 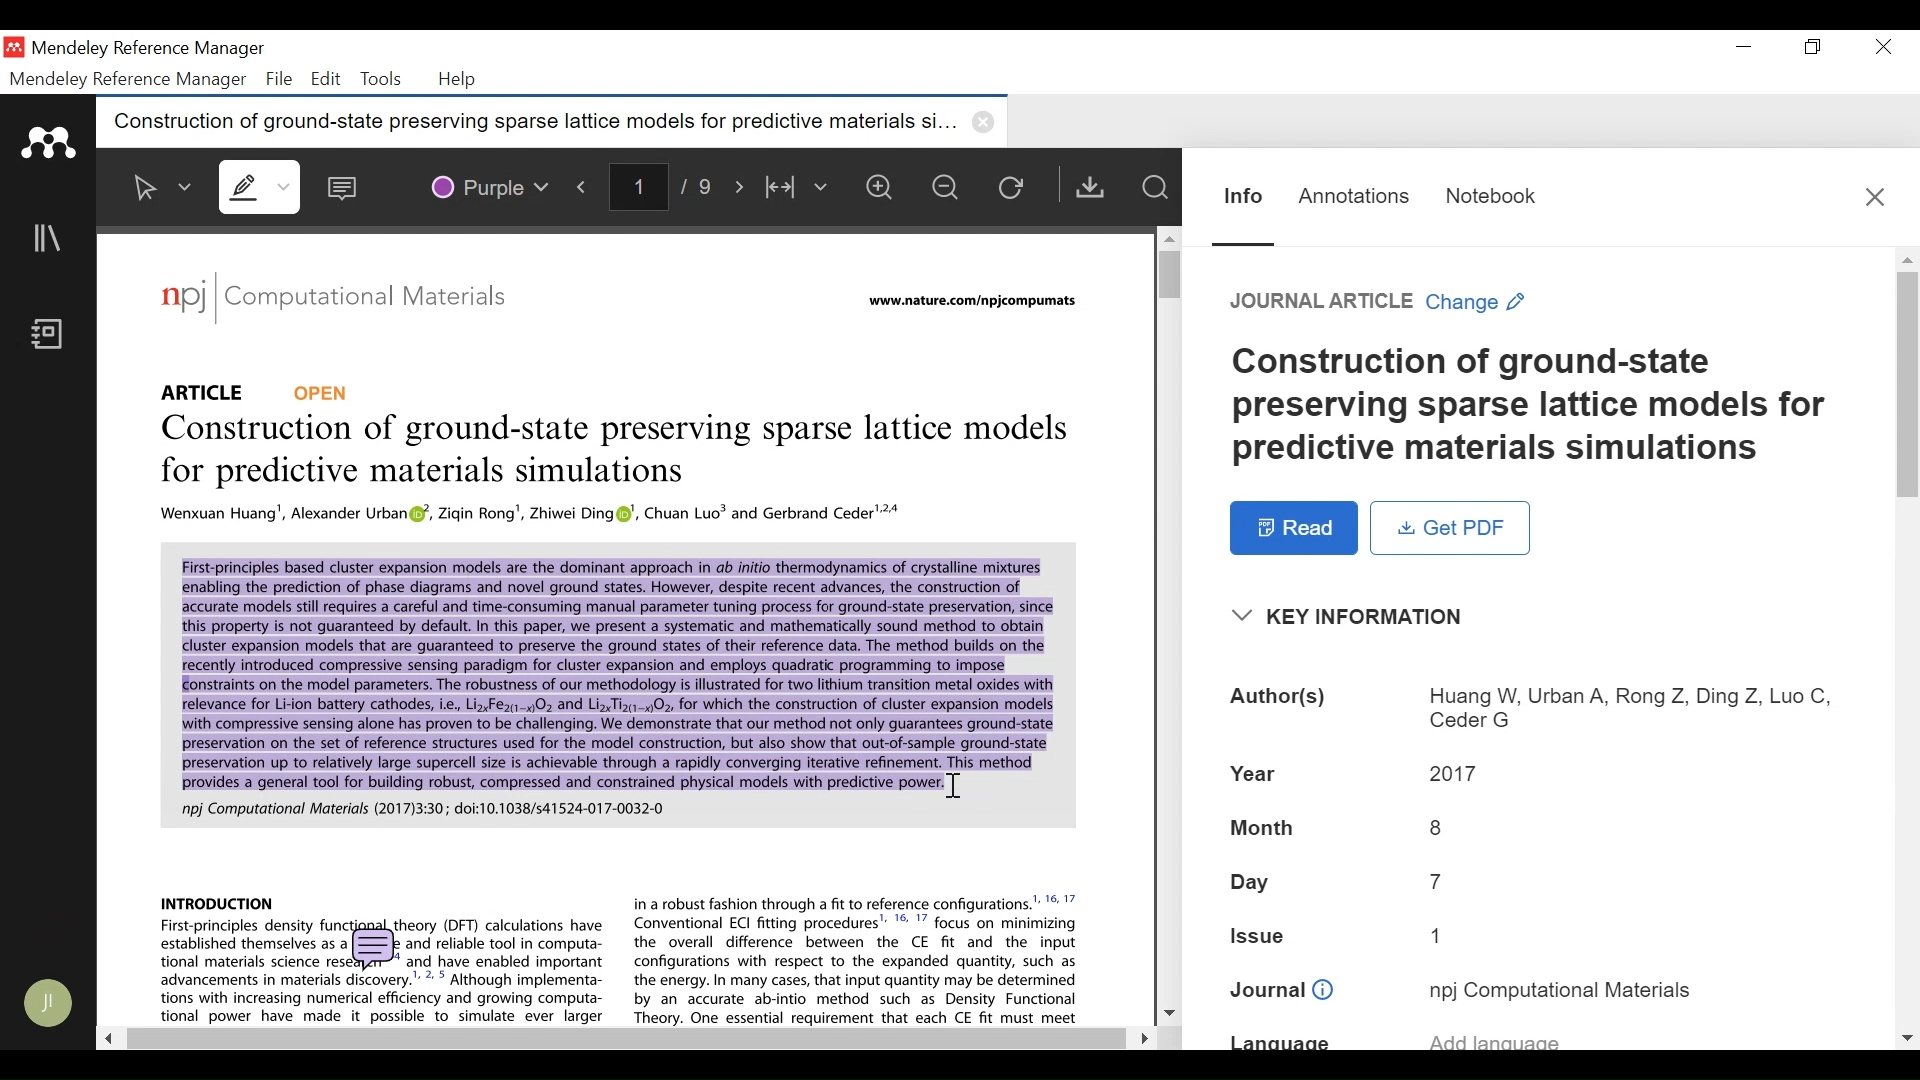 What do you see at coordinates (858, 958) in the screenshot?
I see `PDF Context` at bounding box center [858, 958].